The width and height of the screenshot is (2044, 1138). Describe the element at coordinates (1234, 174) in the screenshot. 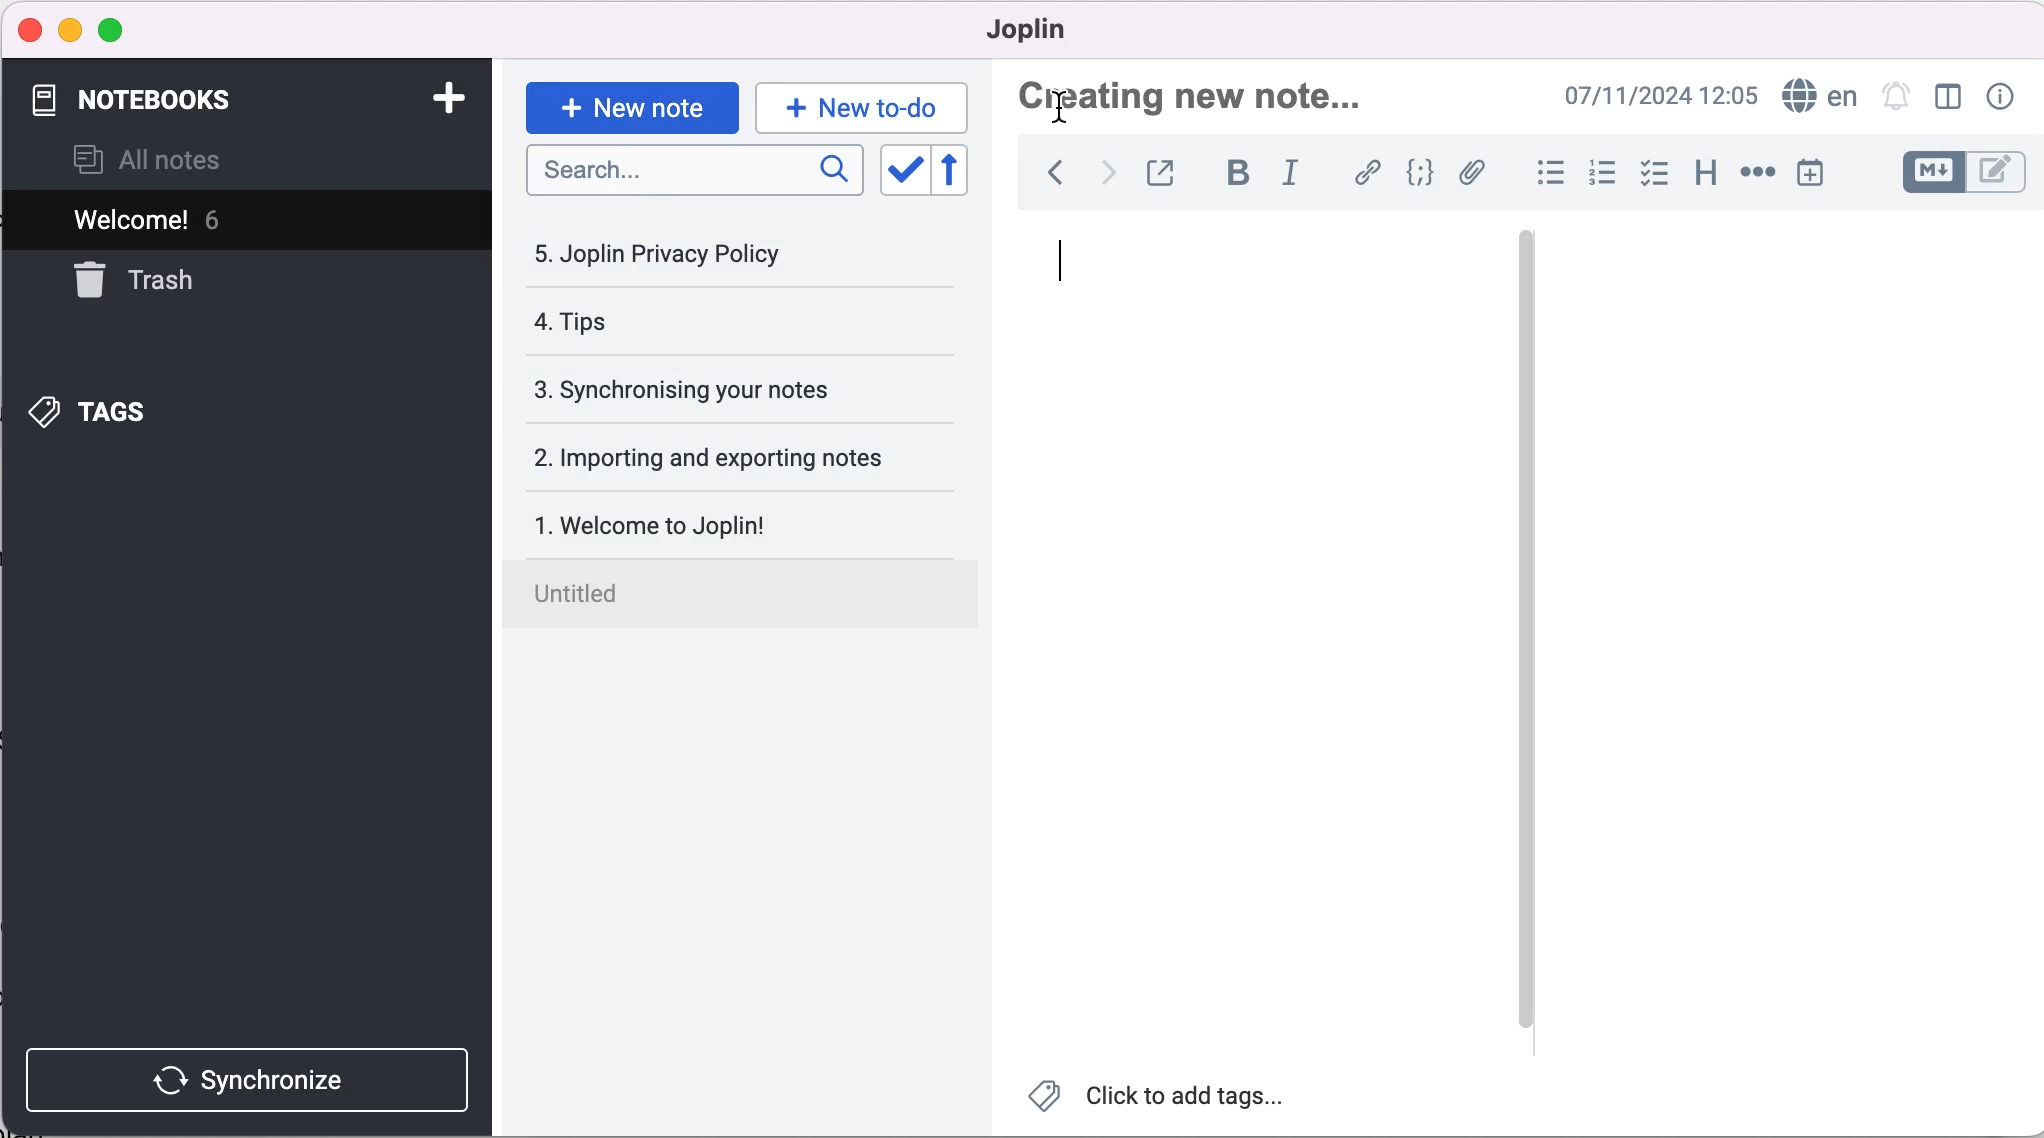

I see `bold` at that location.